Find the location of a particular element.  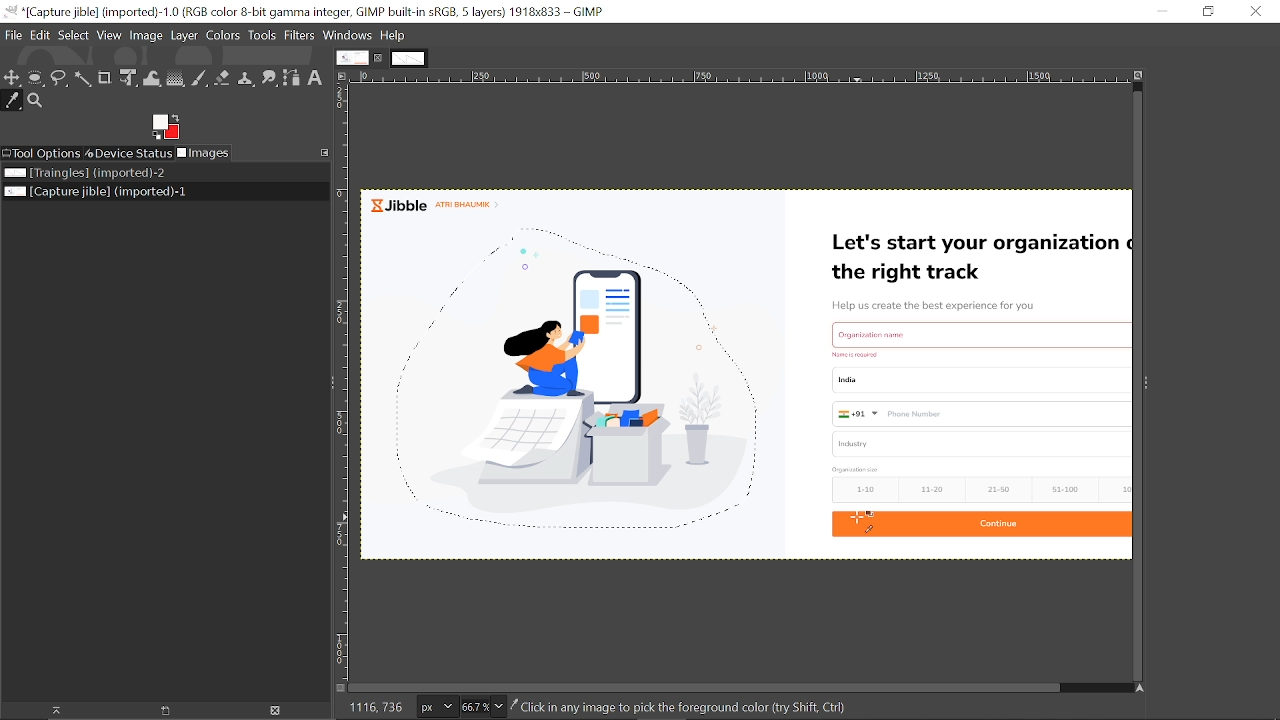

Text tool is located at coordinates (315, 78).